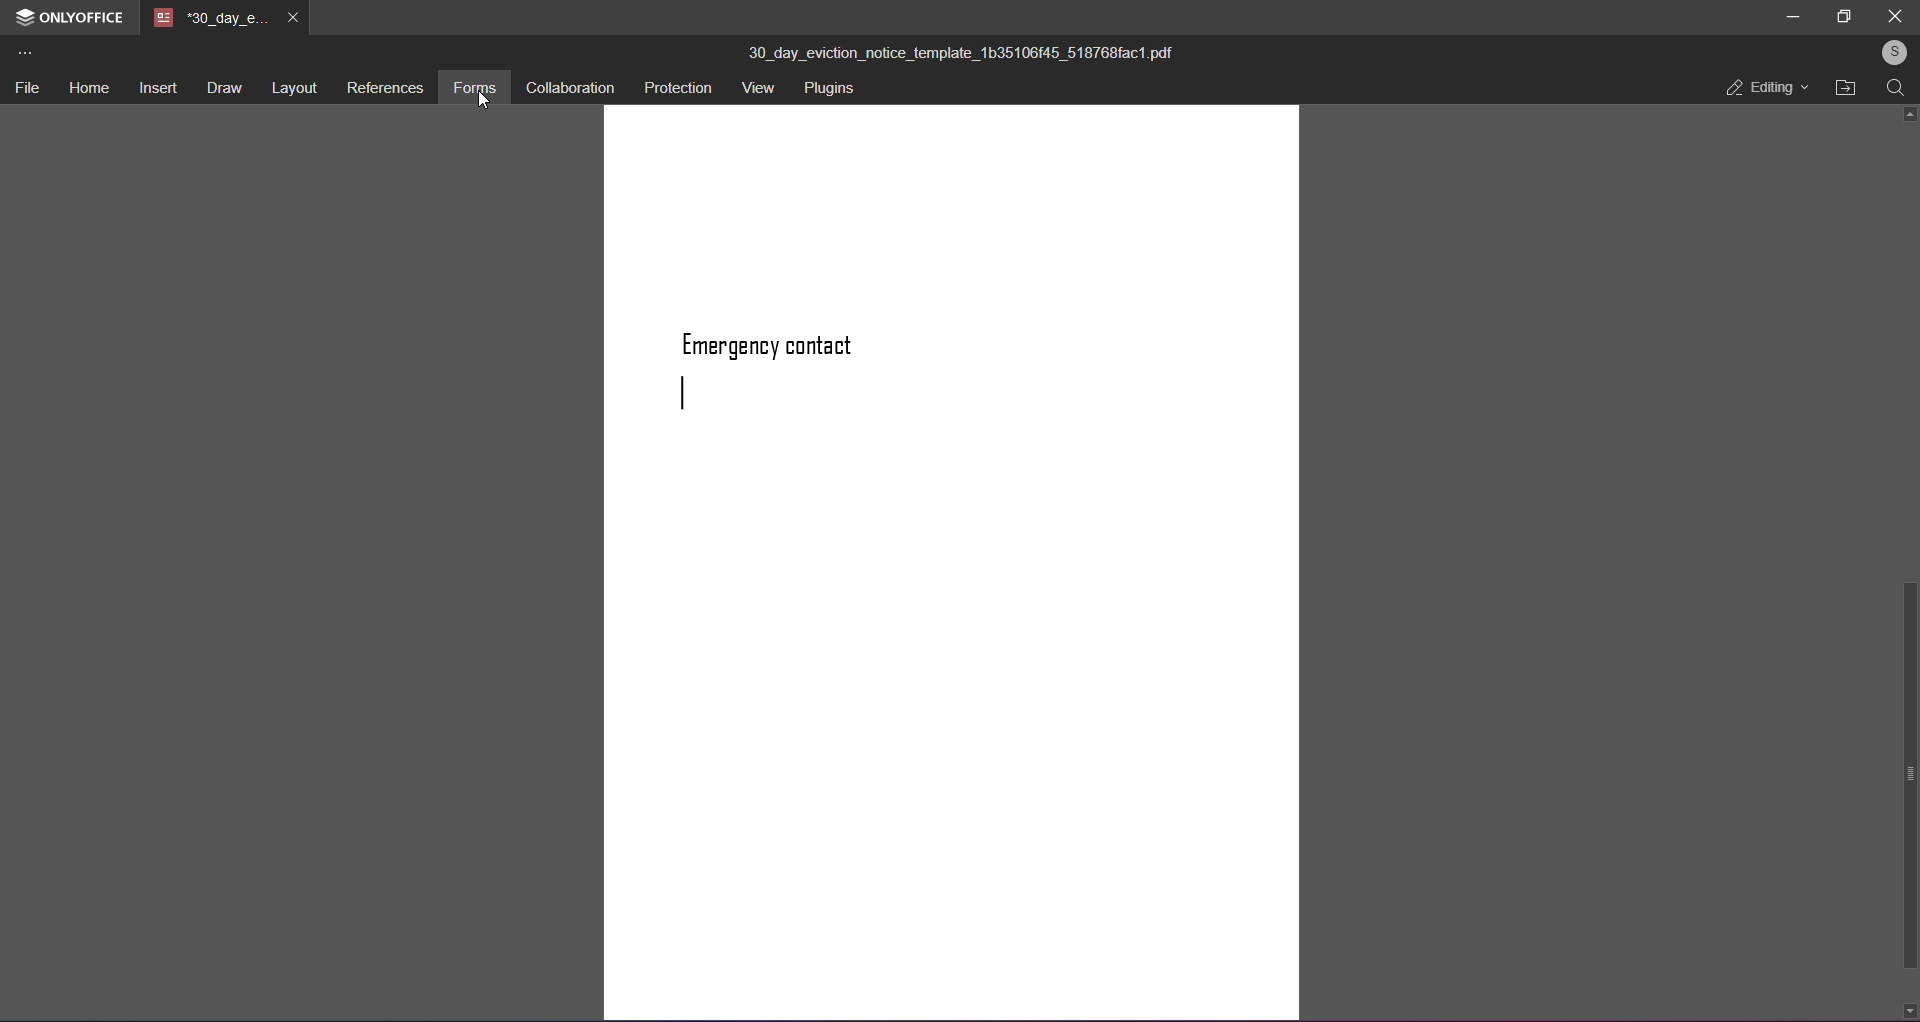  Describe the element at coordinates (1907, 776) in the screenshot. I see `scroll bar` at that location.